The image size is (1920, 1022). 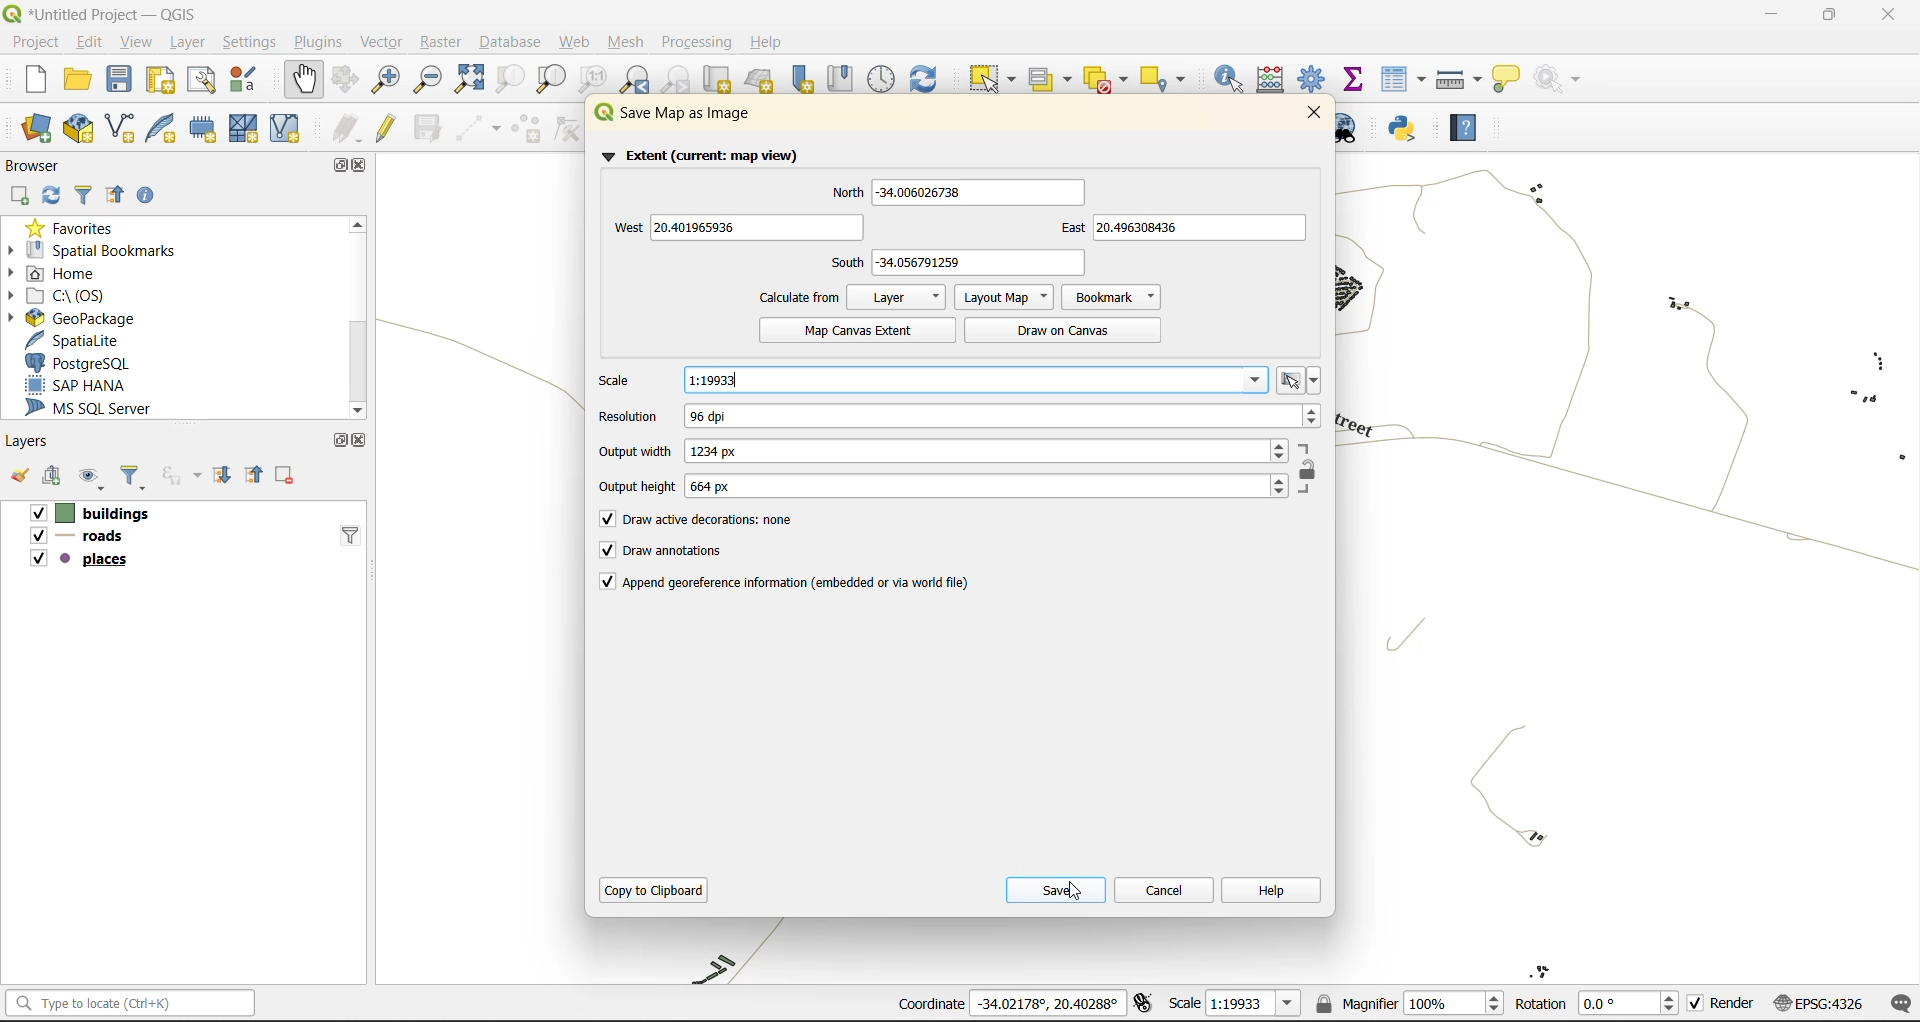 I want to click on zoom layer, so click(x=552, y=81).